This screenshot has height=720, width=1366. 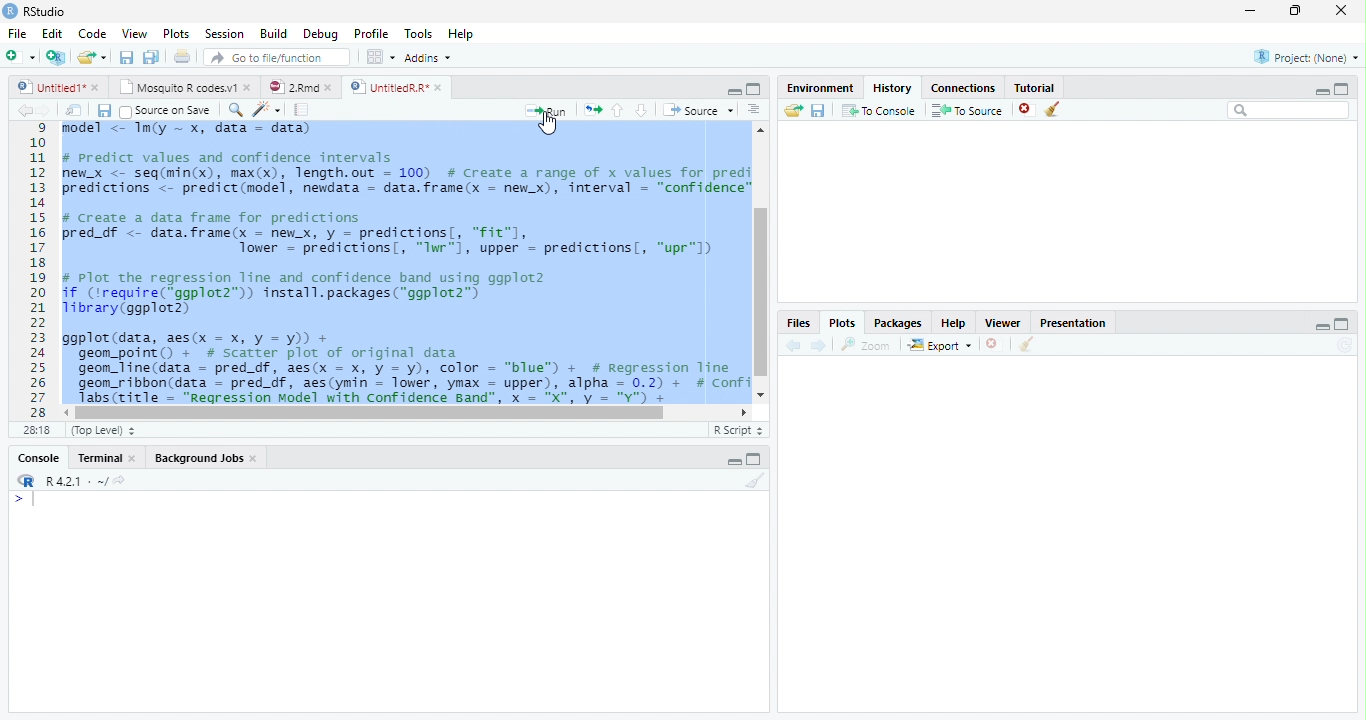 What do you see at coordinates (963, 88) in the screenshot?
I see `Connection` at bounding box center [963, 88].